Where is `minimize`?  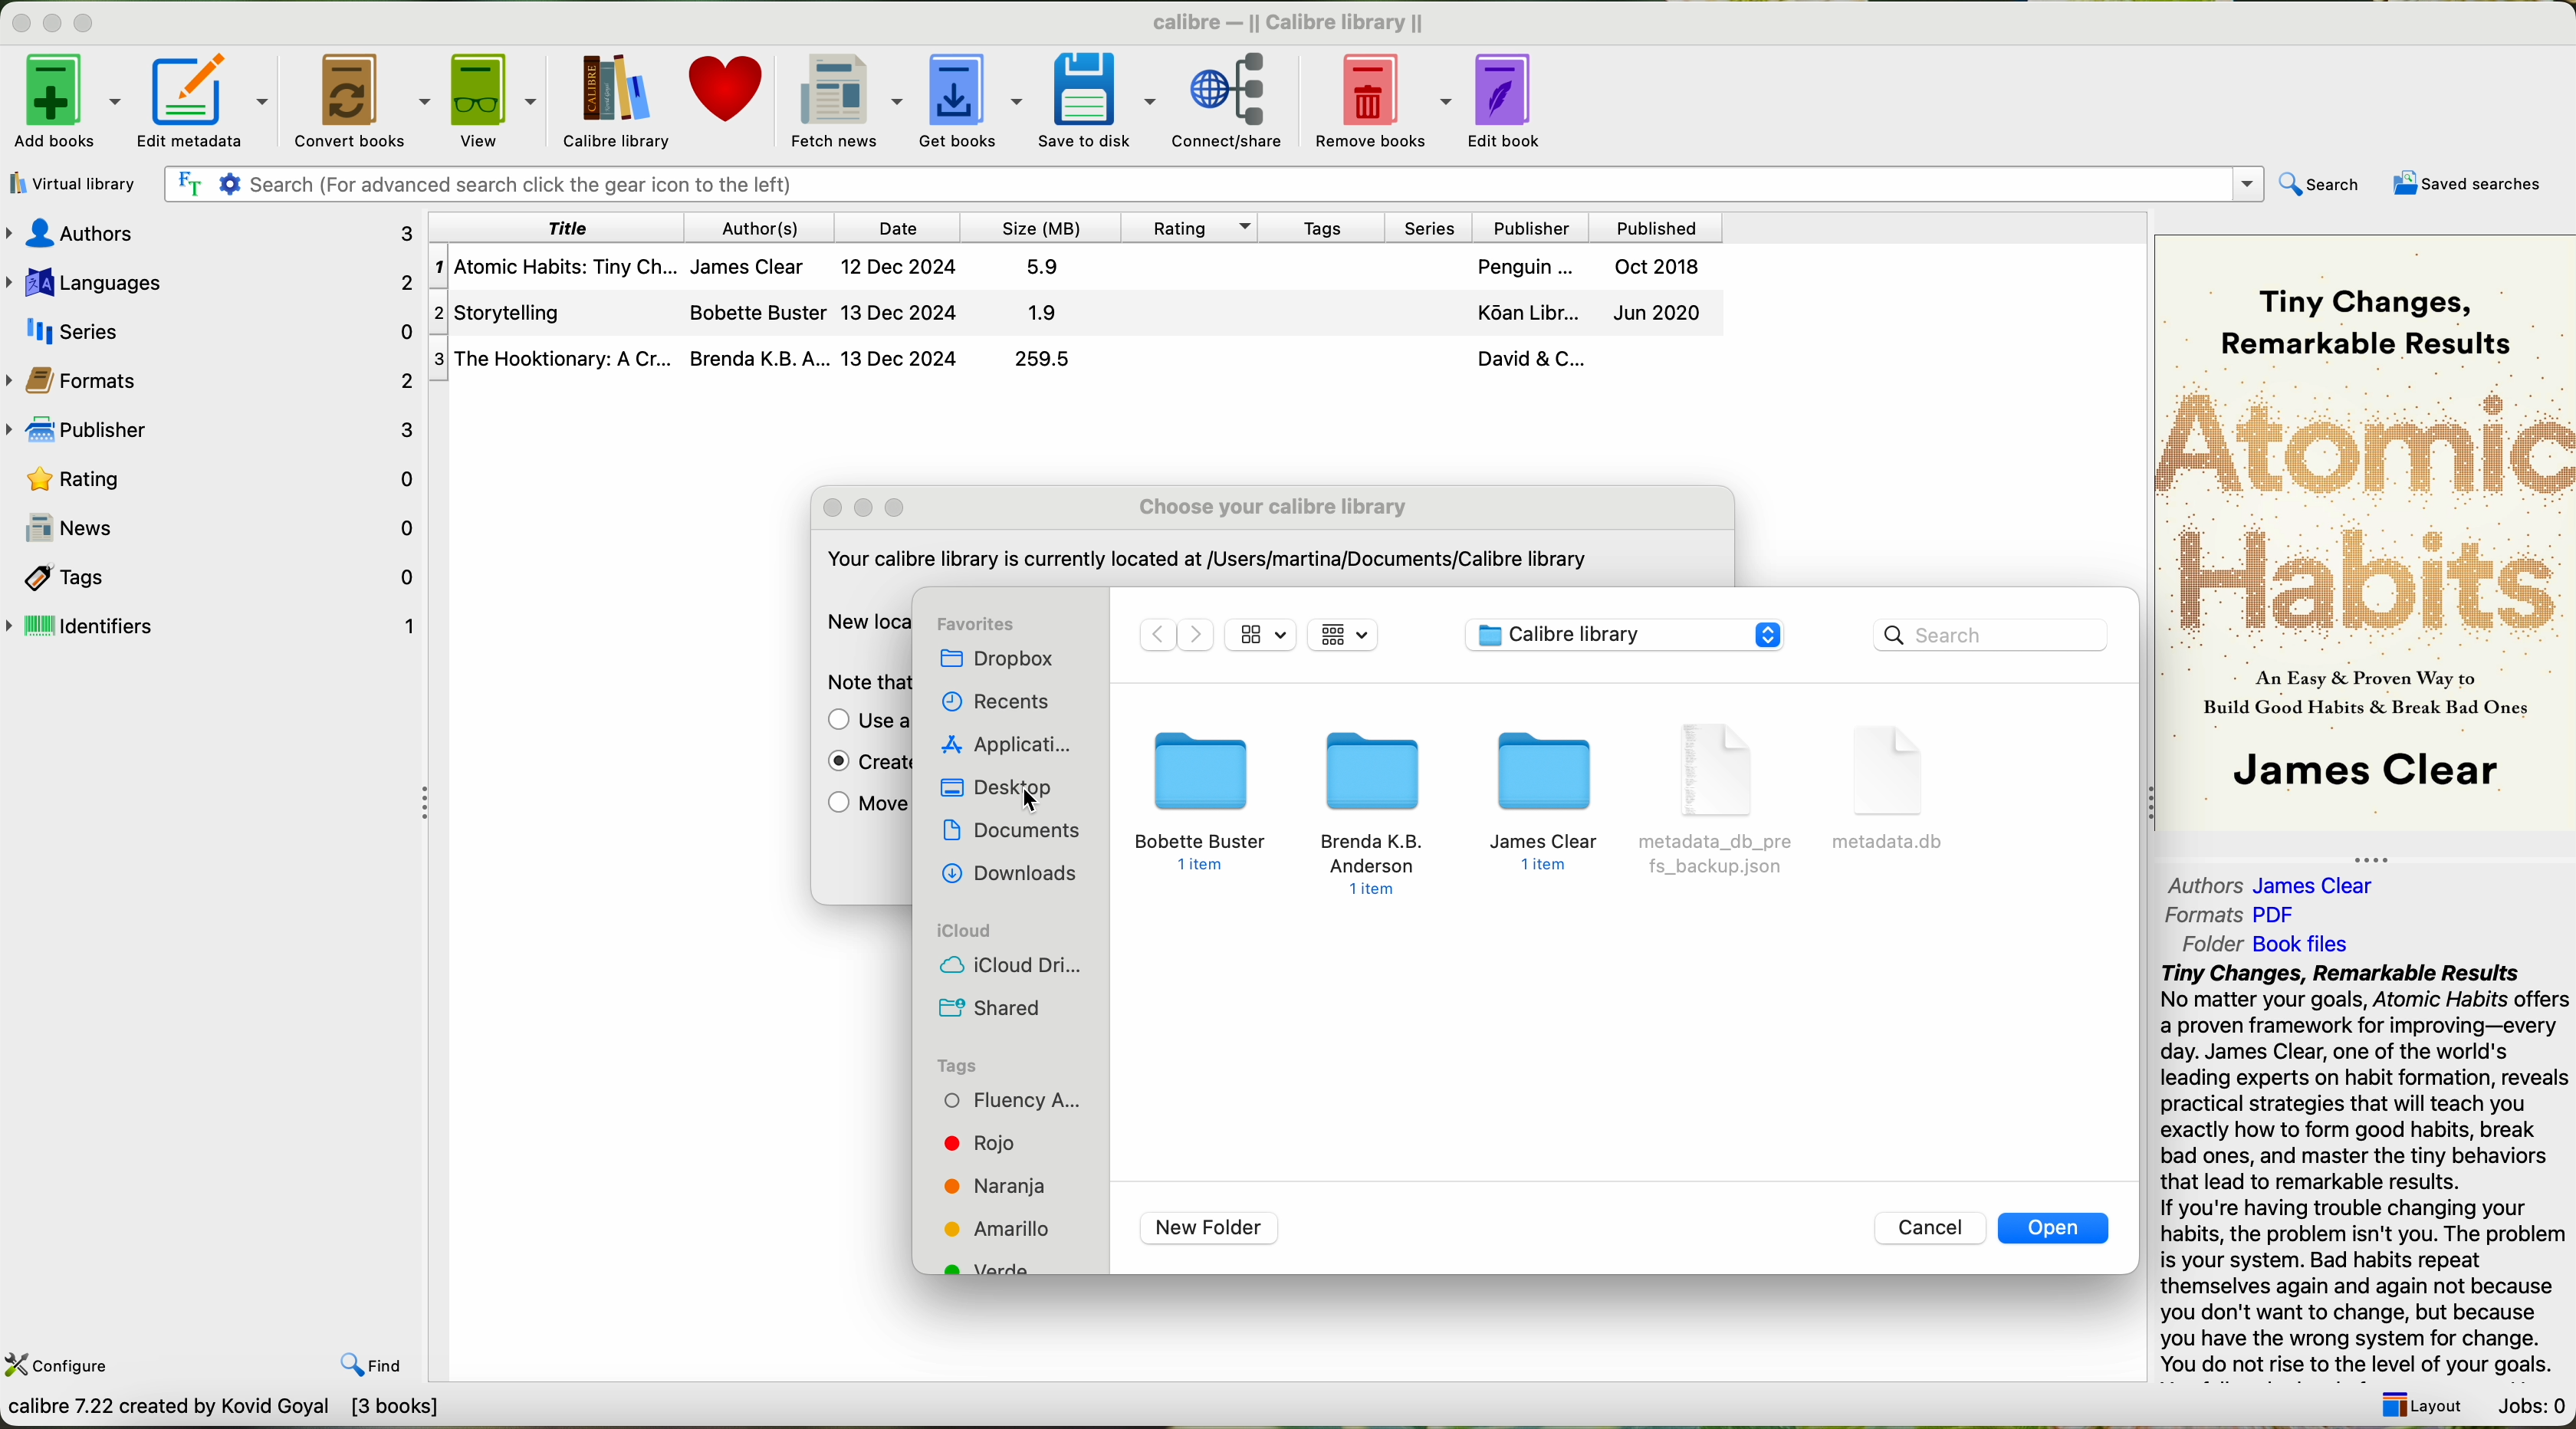
minimize is located at coordinates (871, 509).